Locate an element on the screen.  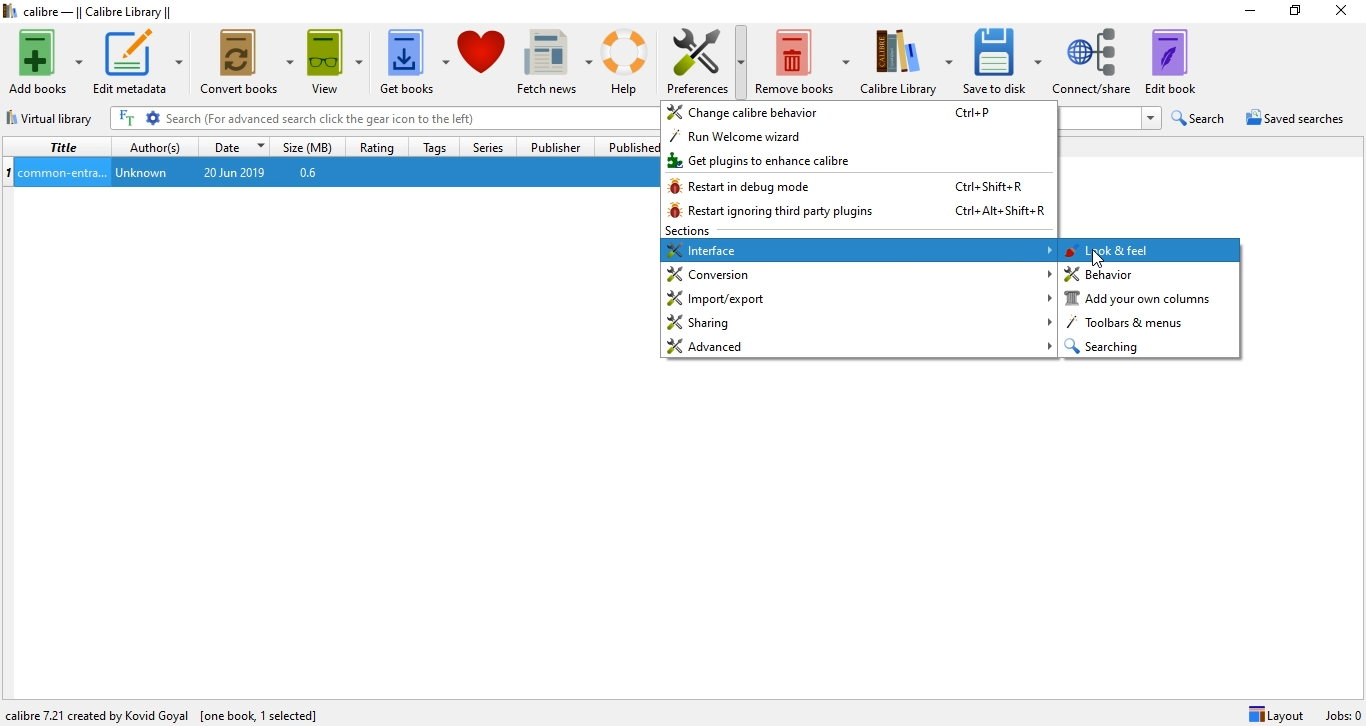
sharing is located at coordinates (858, 324).